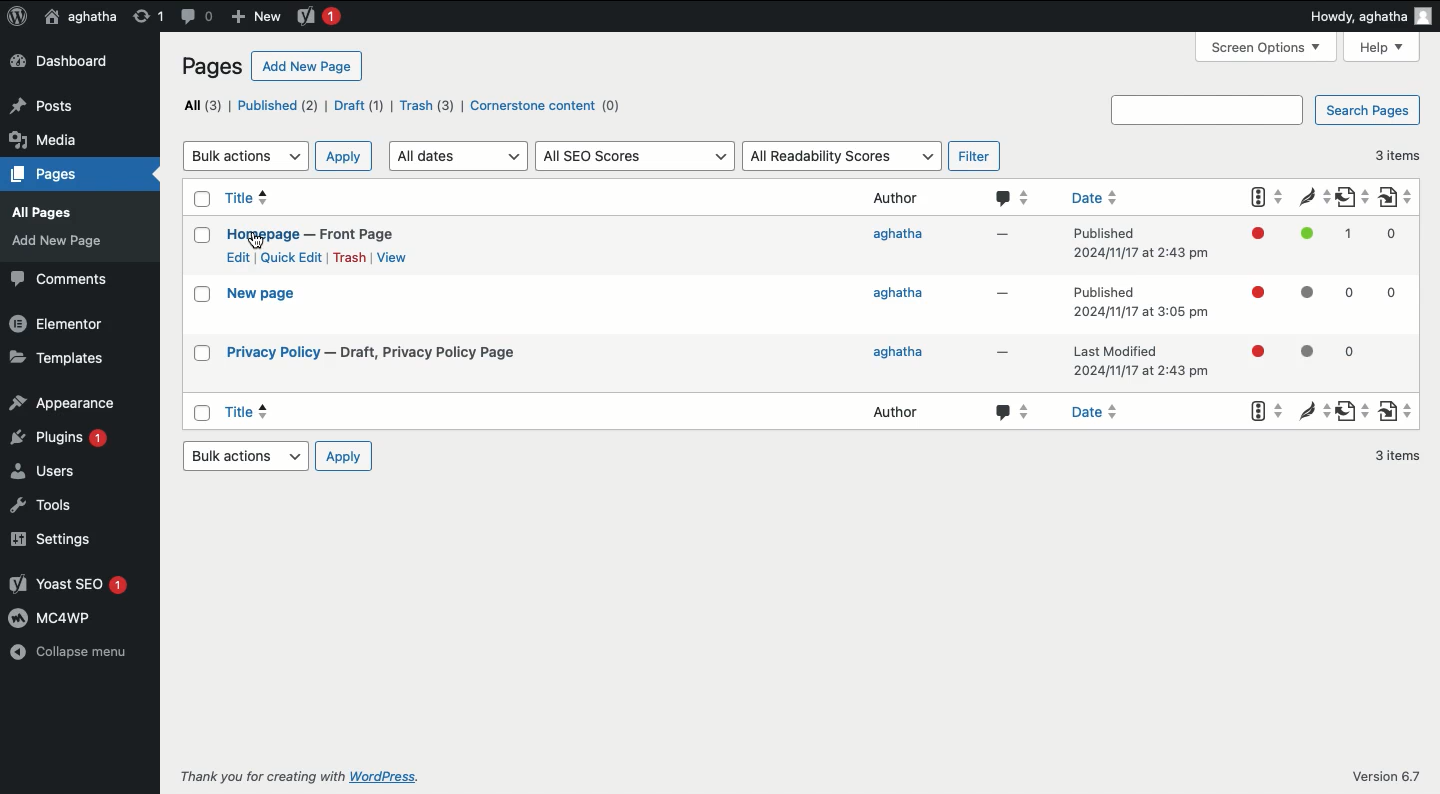  Describe the element at coordinates (17, 17) in the screenshot. I see `Logo` at that location.